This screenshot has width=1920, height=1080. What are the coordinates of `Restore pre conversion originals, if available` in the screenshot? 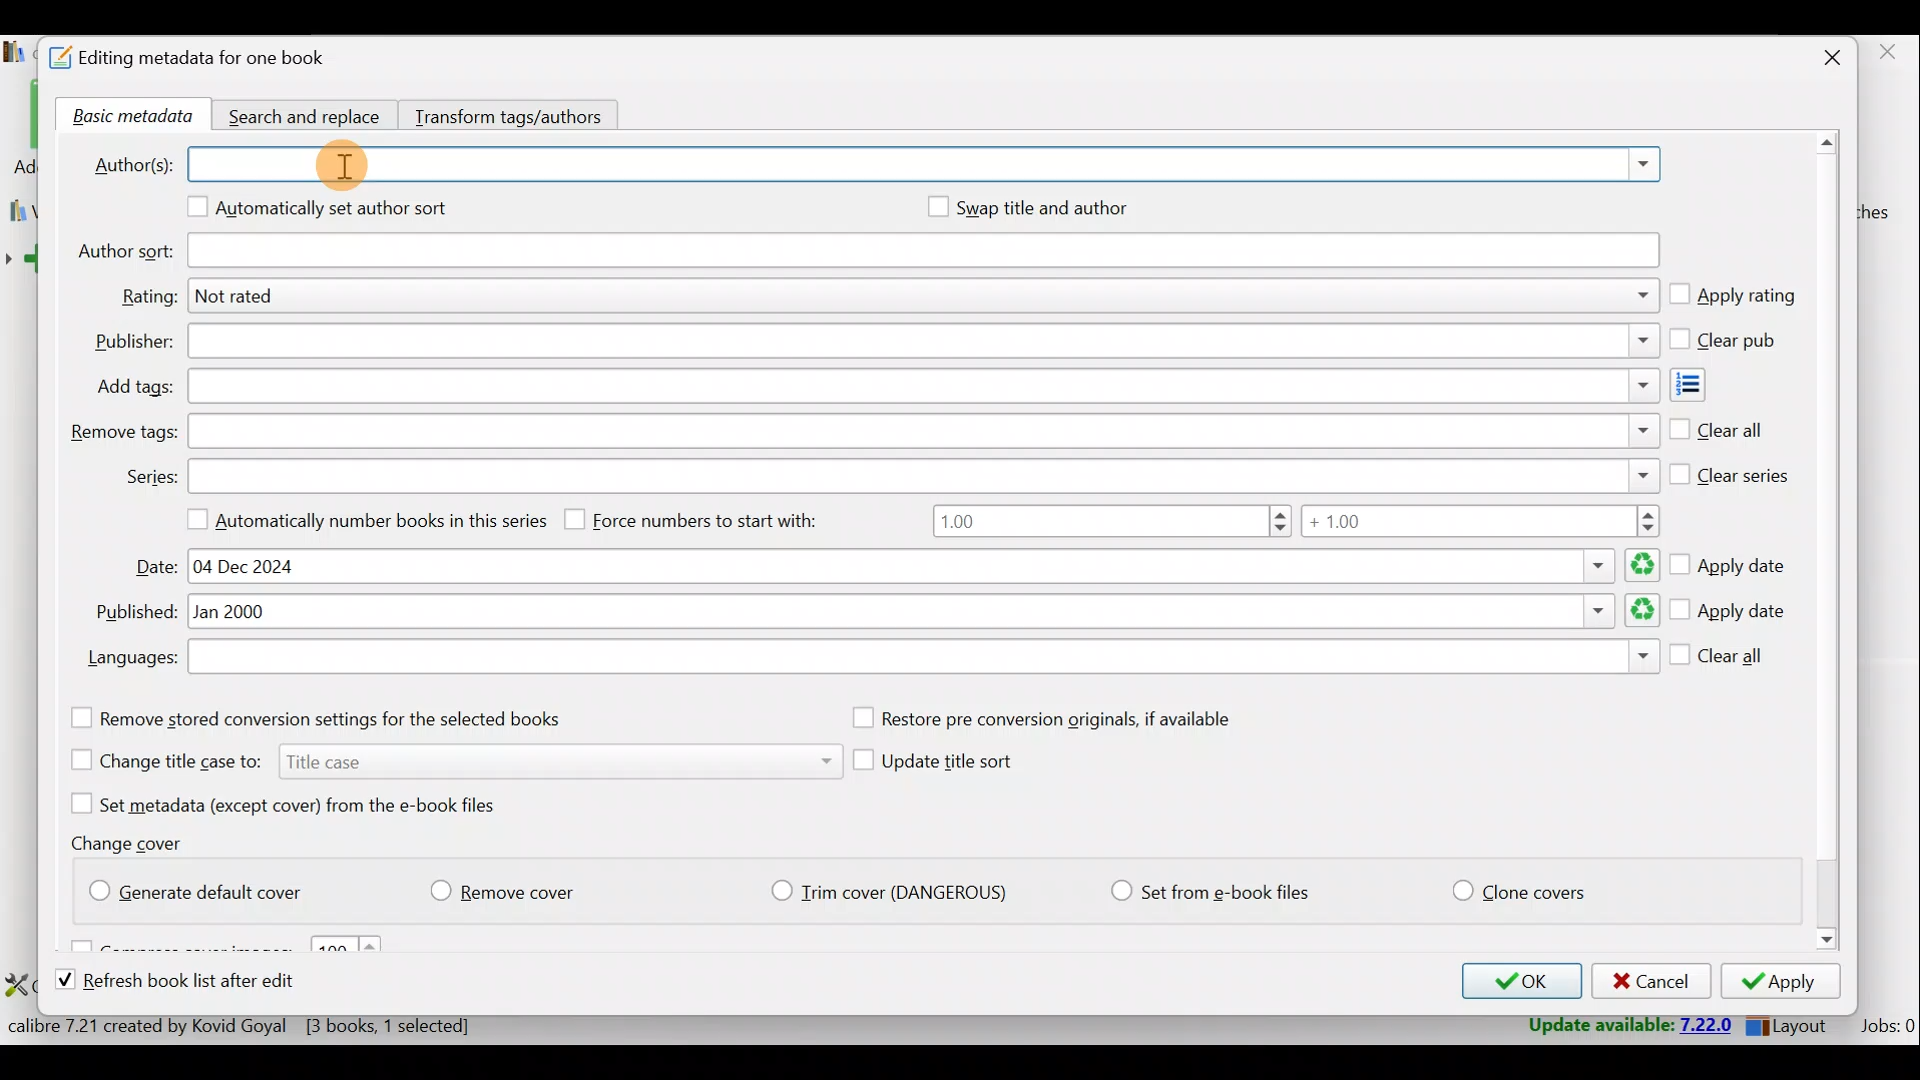 It's located at (1063, 719).